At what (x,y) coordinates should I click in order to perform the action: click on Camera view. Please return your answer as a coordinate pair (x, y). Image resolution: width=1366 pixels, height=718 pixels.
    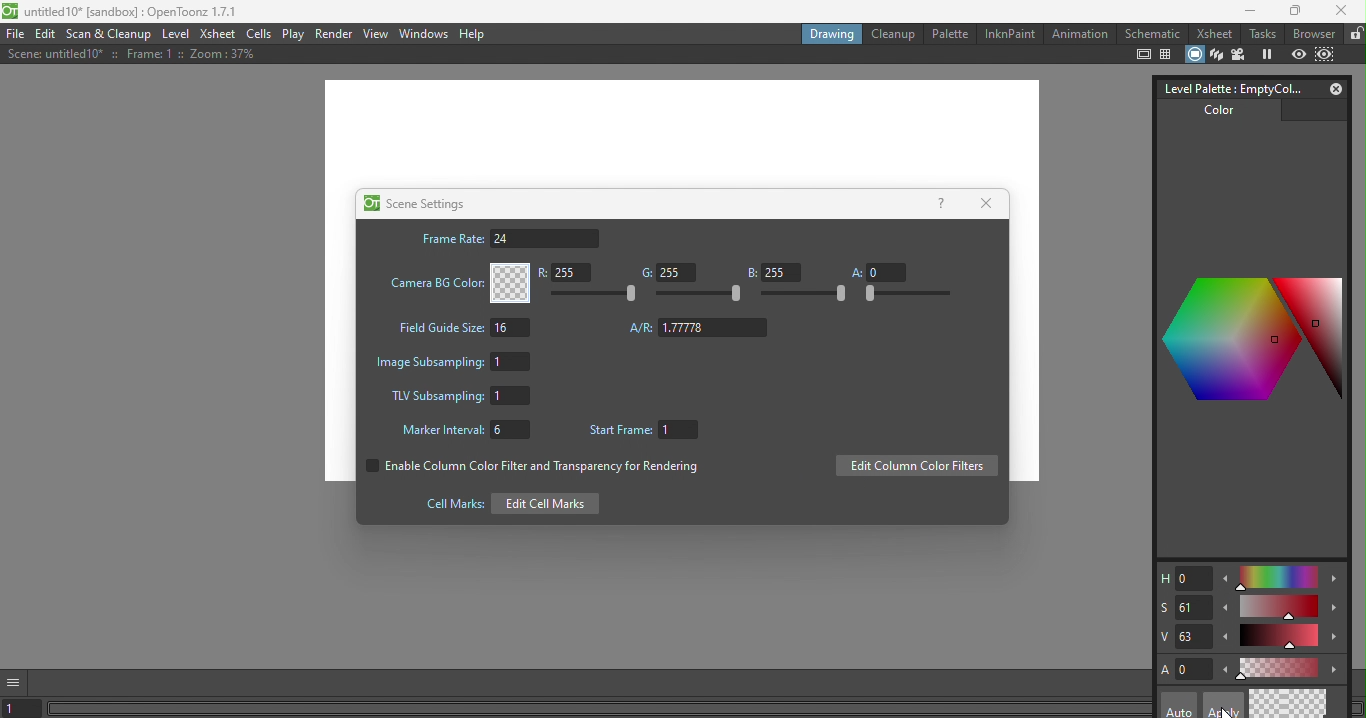
    Looking at the image, I should click on (1241, 54).